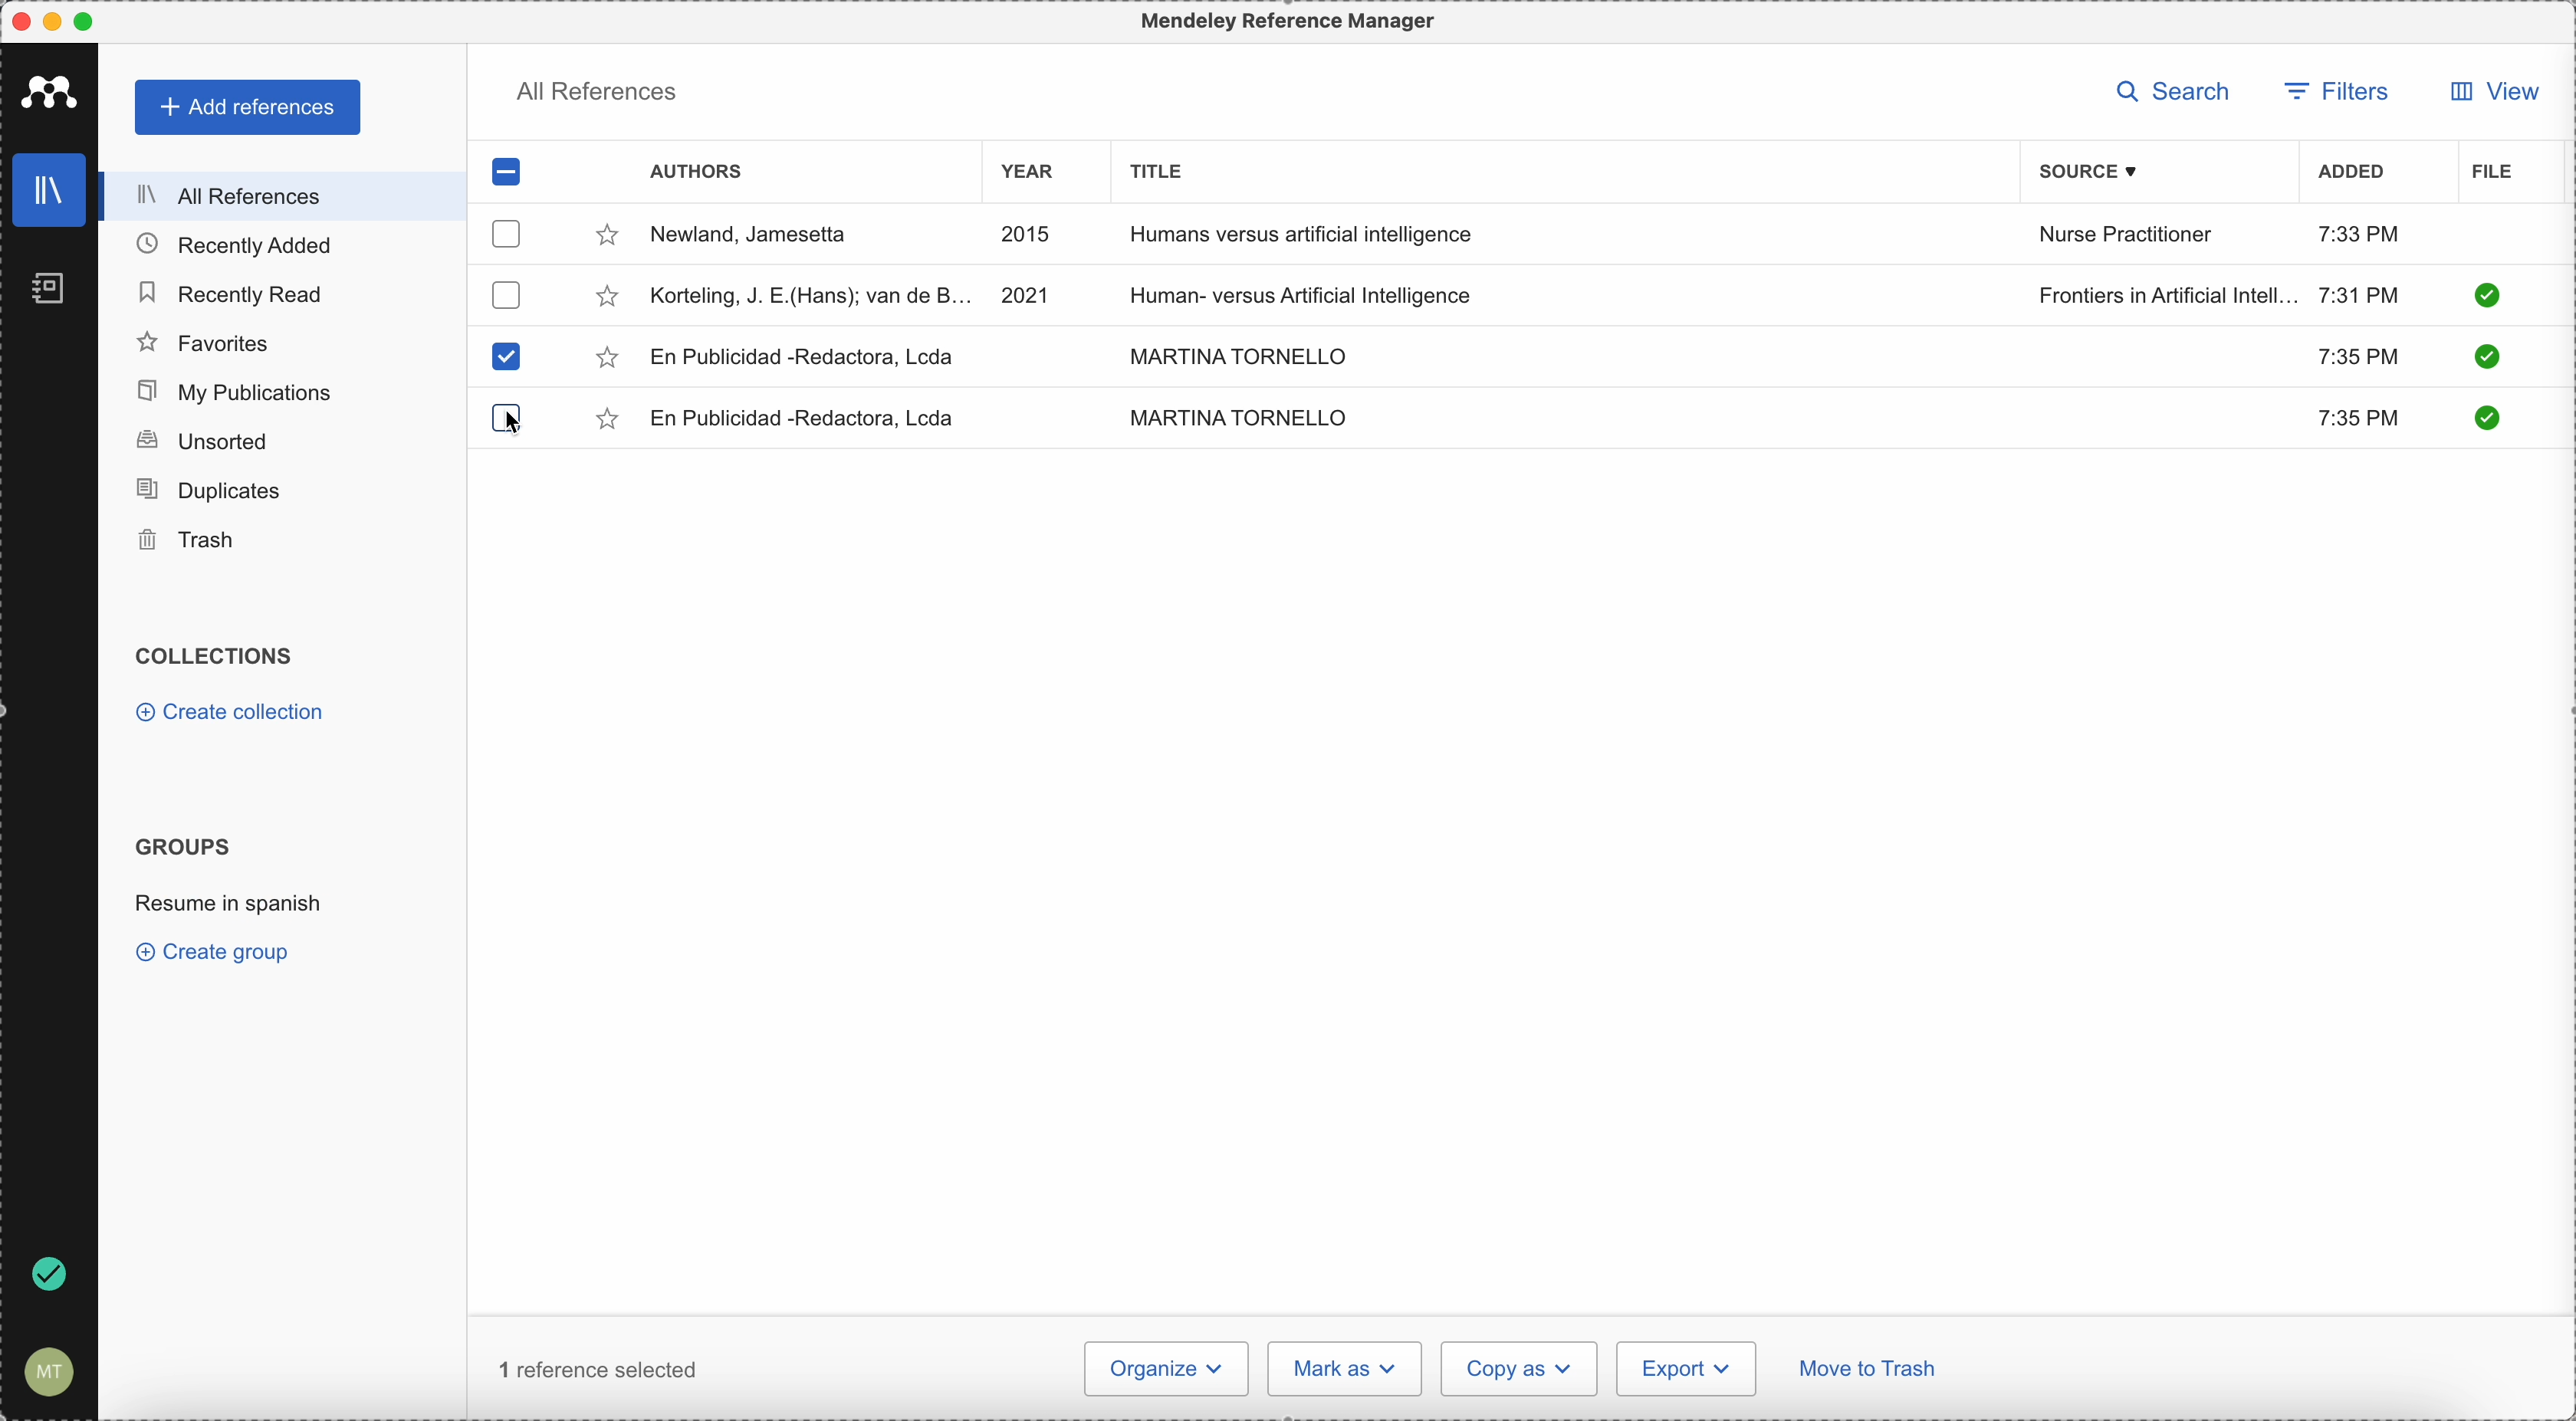  What do you see at coordinates (45, 1373) in the screenshot?
I see `account settings` at bounding box center [45, 1373].